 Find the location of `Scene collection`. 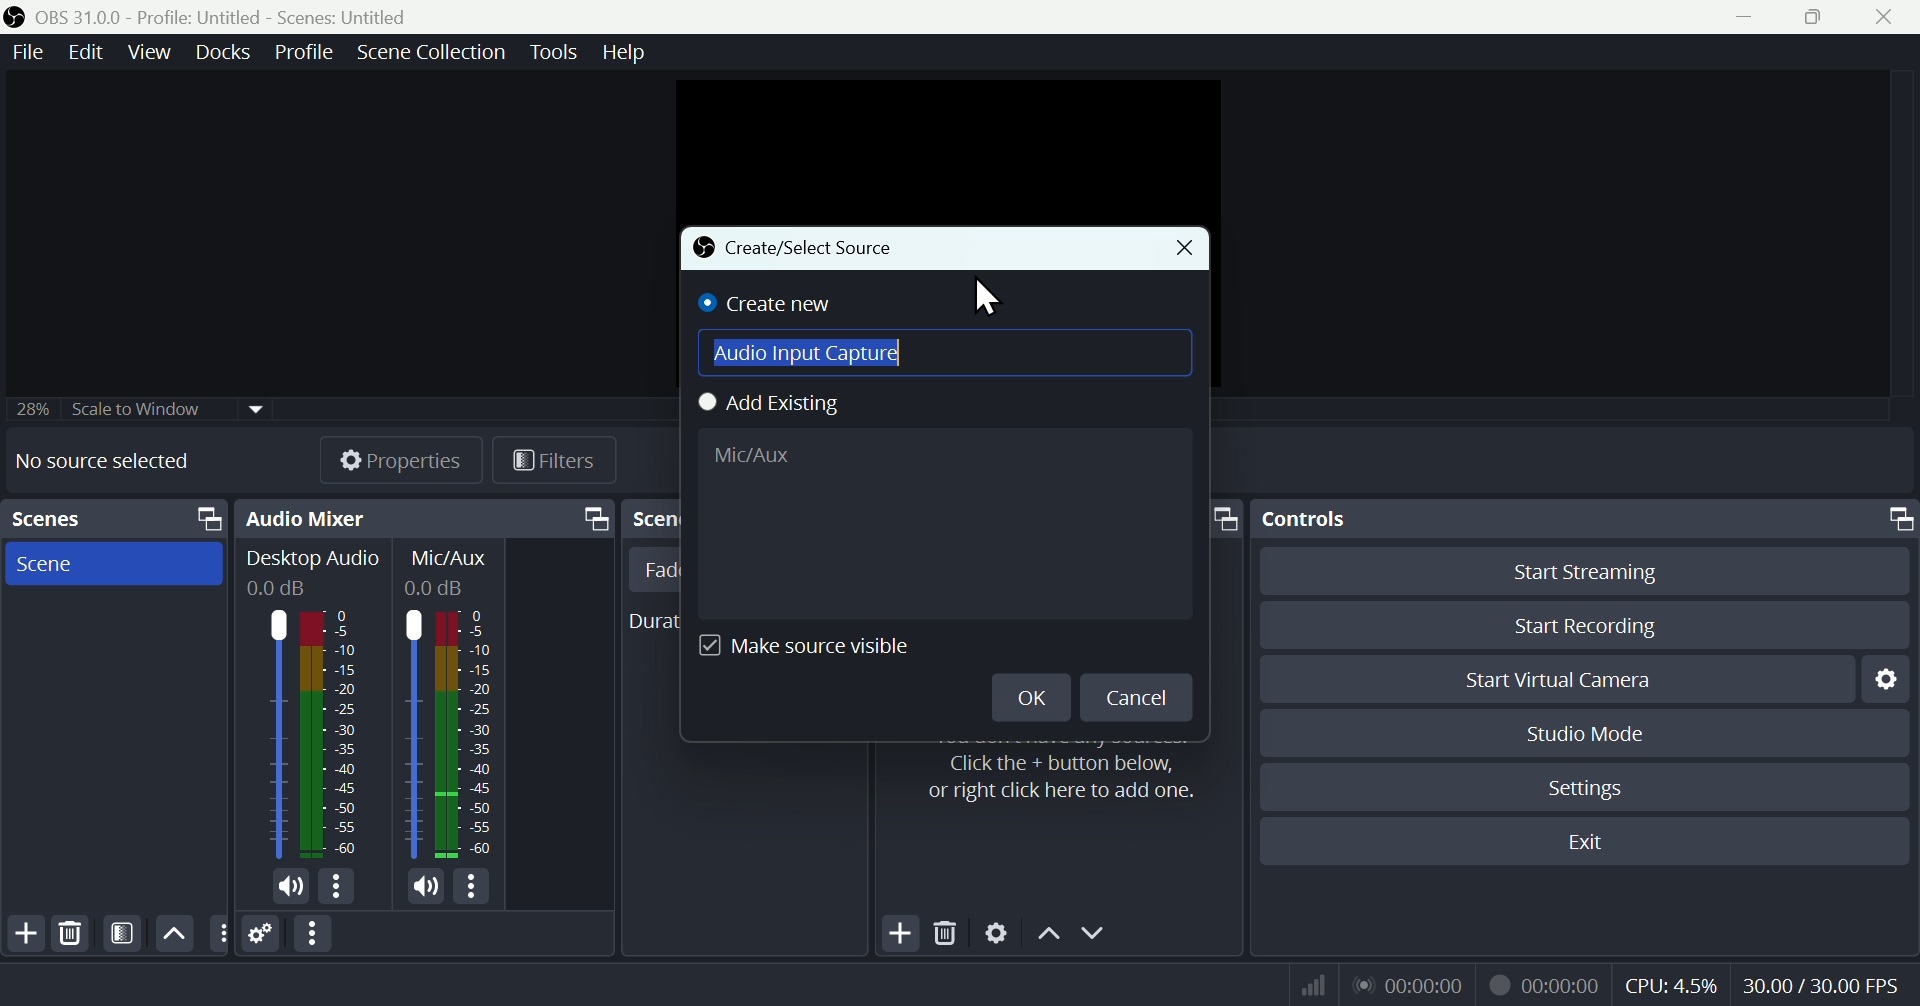

Scene collection is located at coordinates (435, 55).